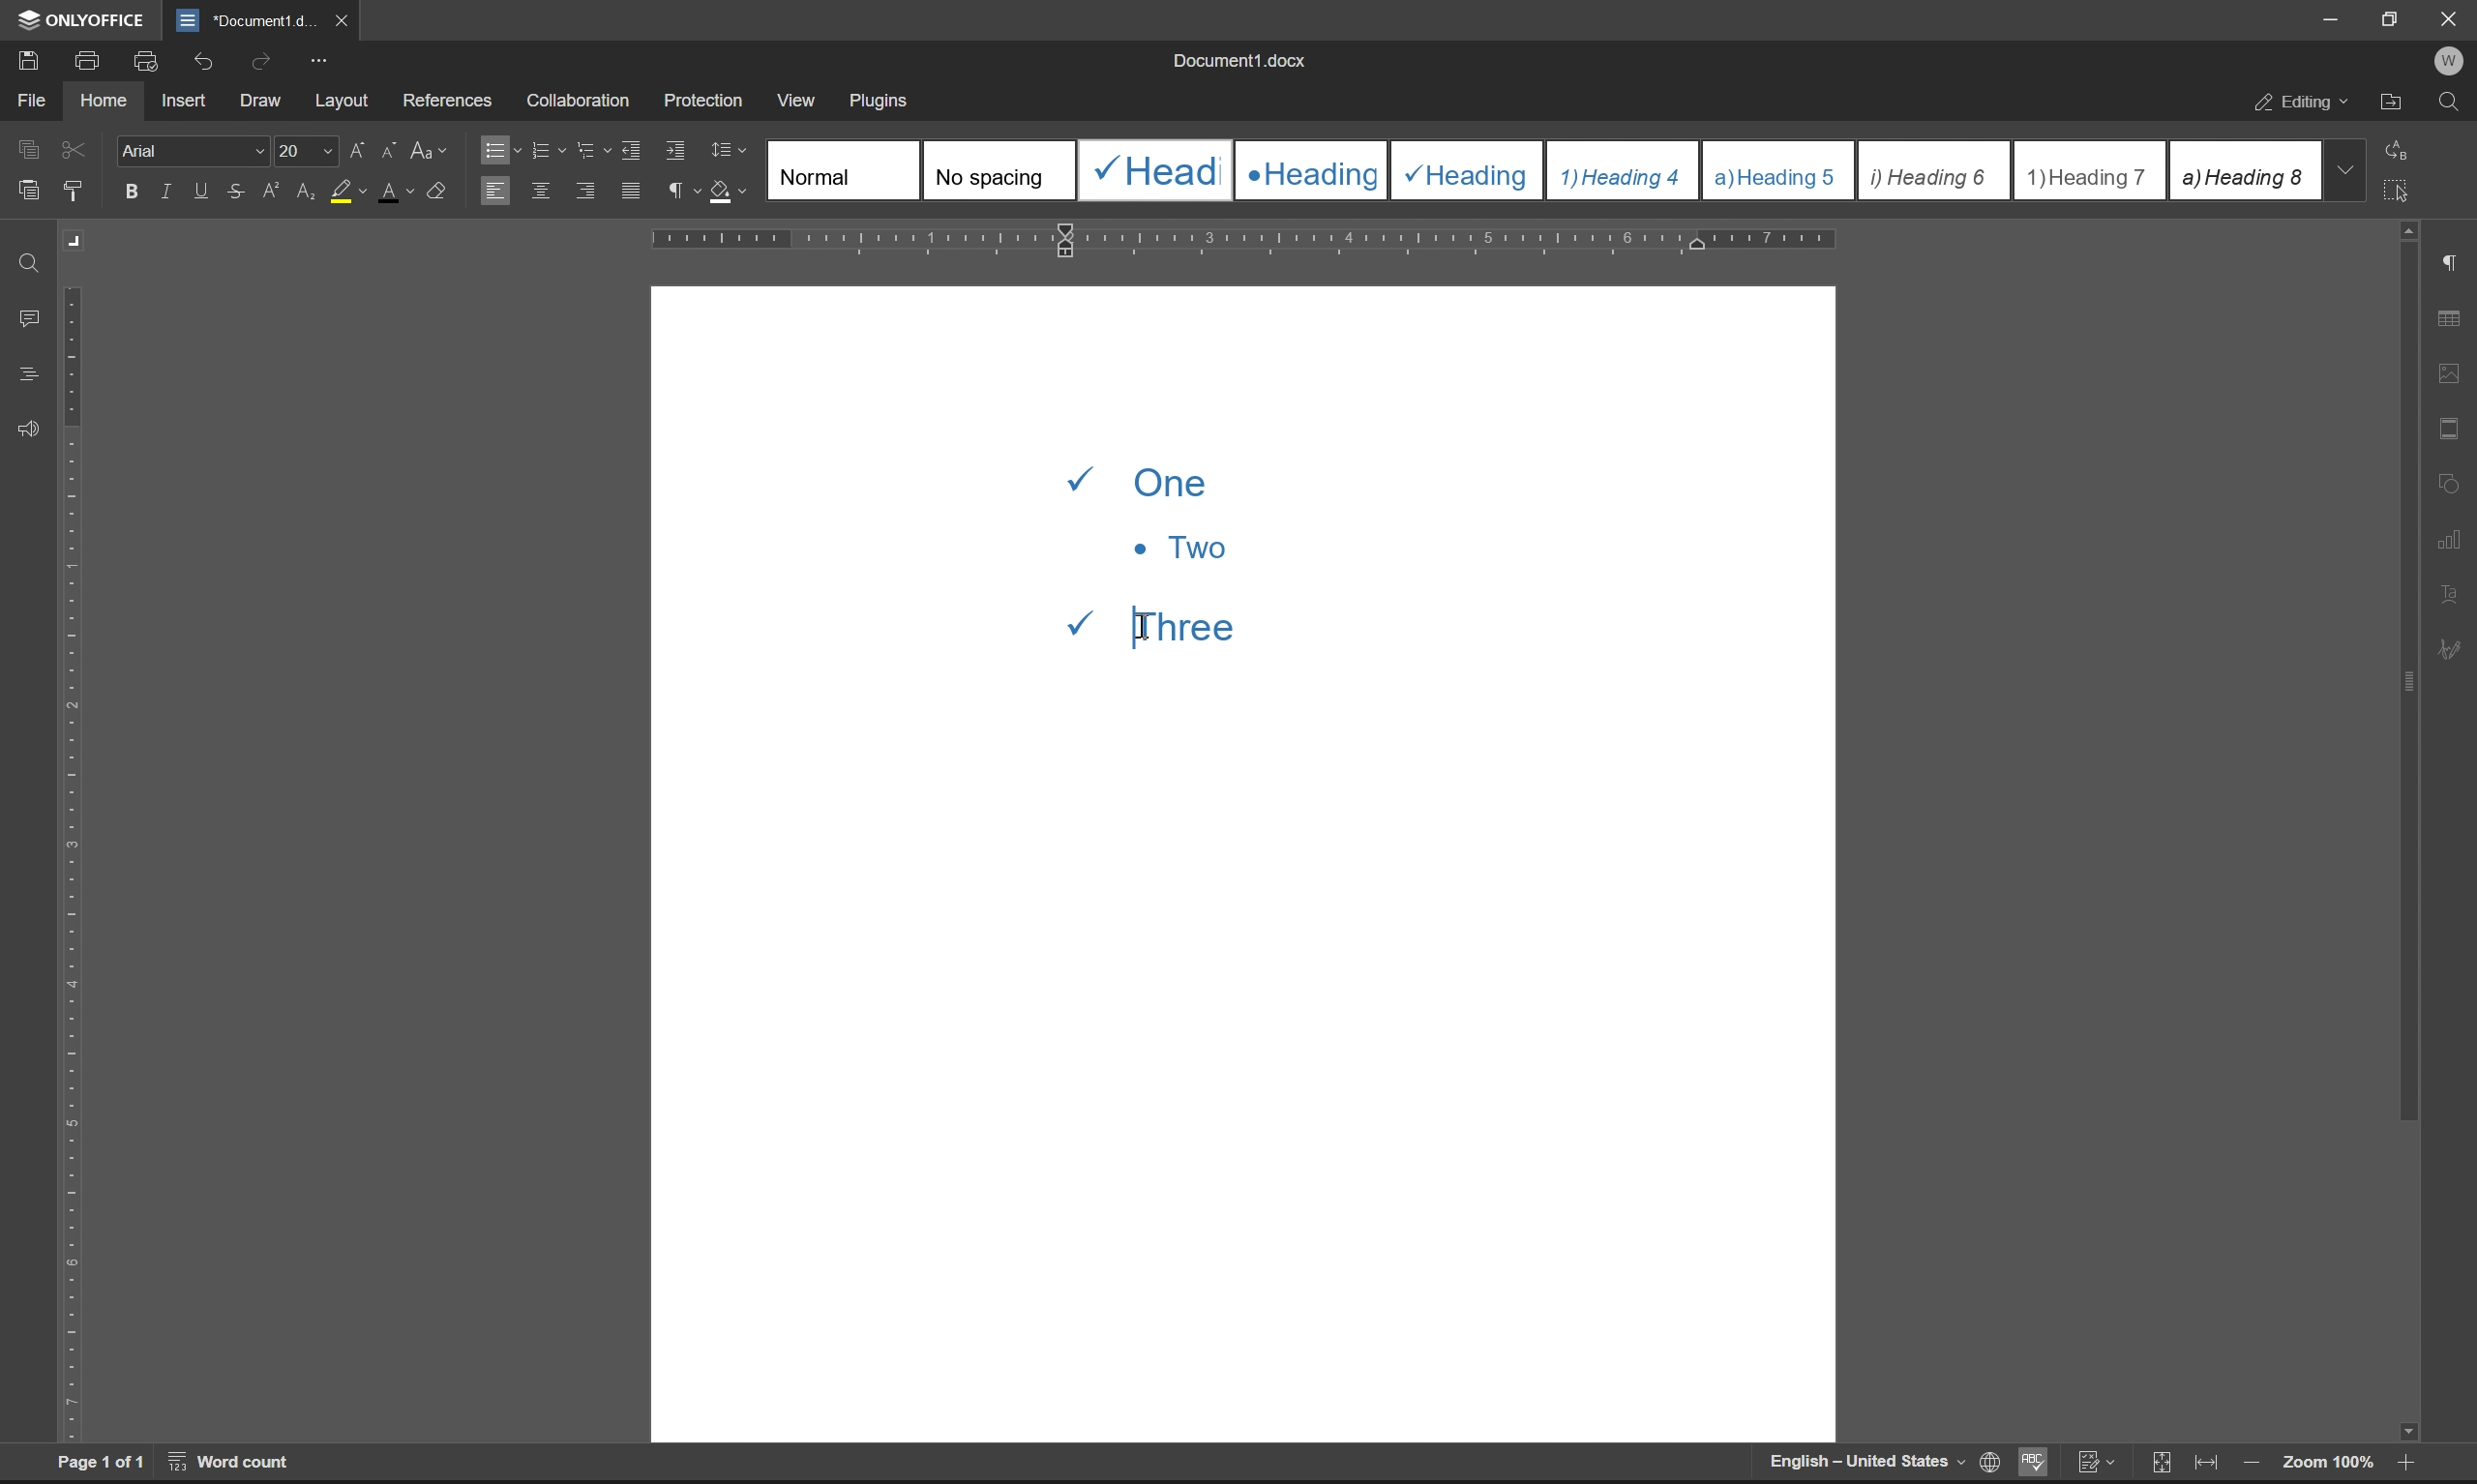 The image size is (2477, 1484). What do you see at coordinates (2250, 1465) in the screenshot?
I see `zoom out` at bounding box center [2250, 1465].